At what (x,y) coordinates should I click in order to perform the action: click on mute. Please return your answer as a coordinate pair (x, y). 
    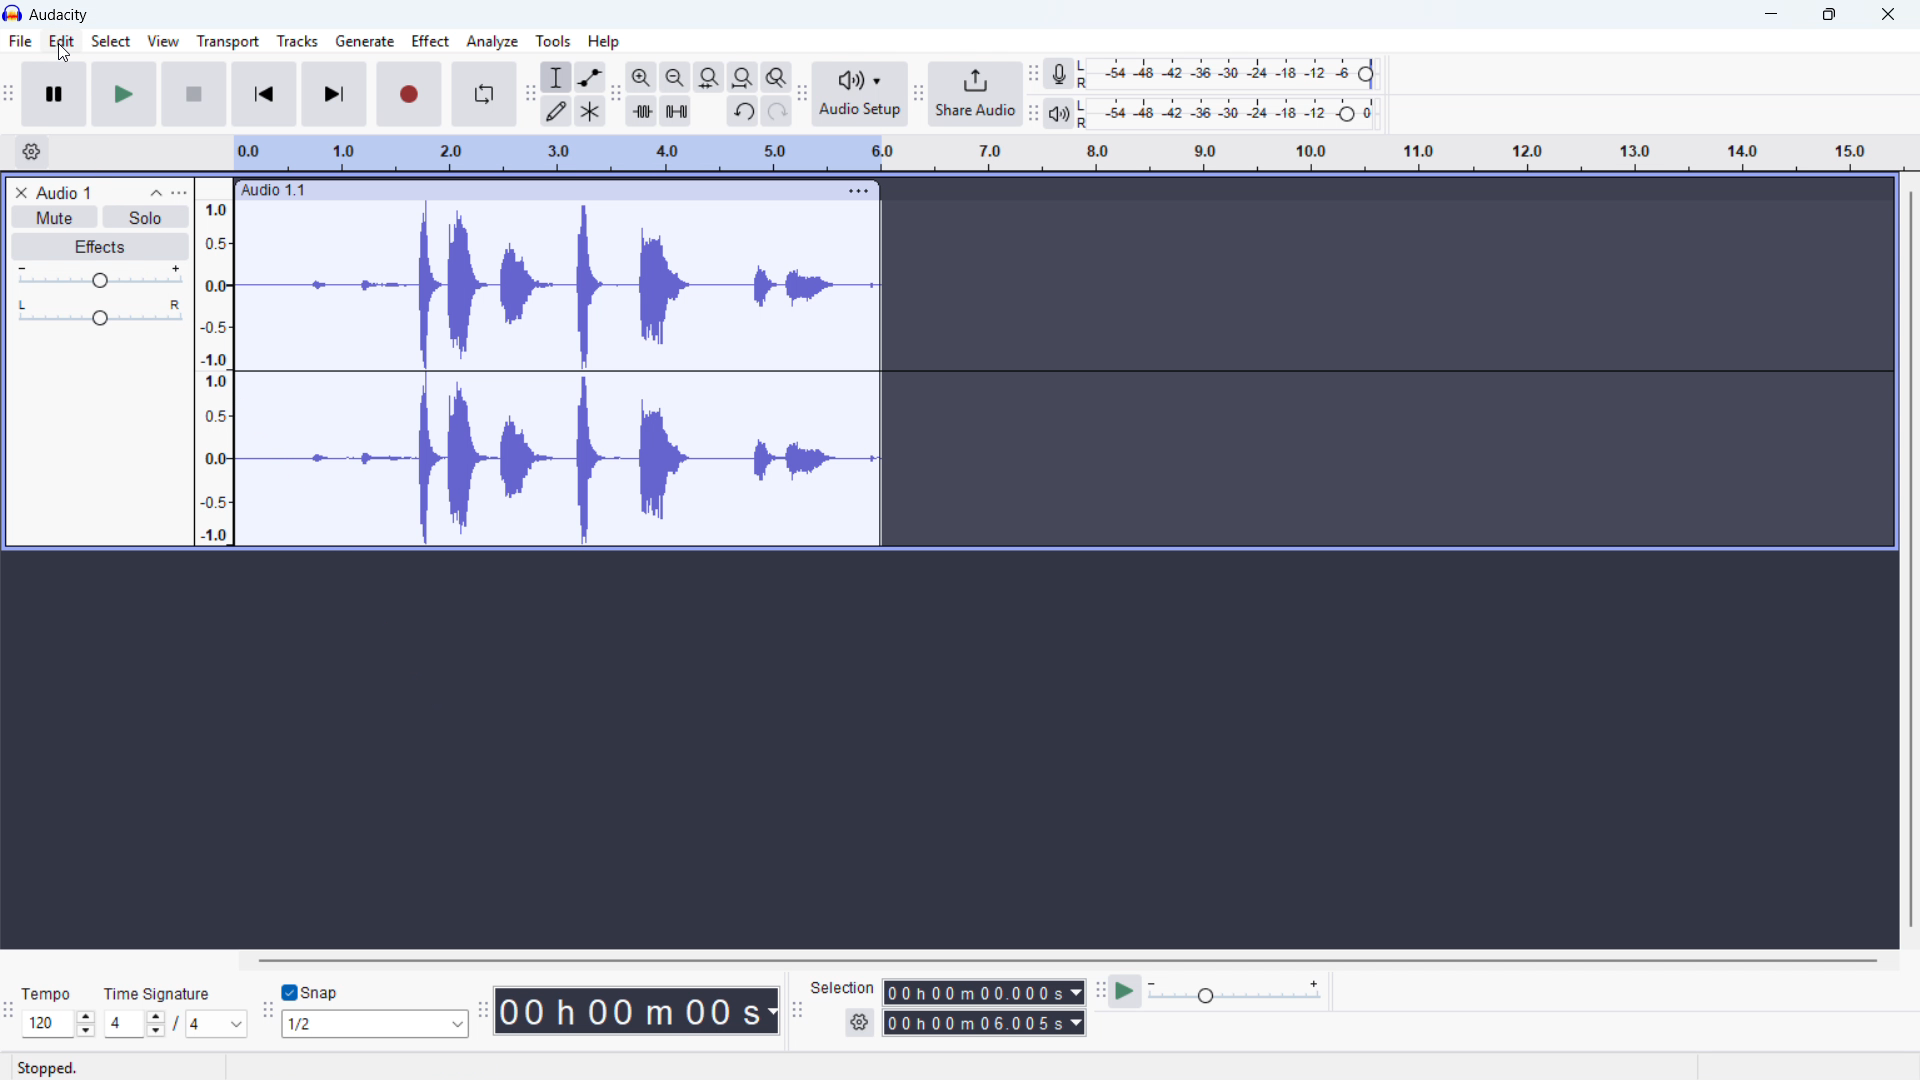
    Looking at the image, I should click on (53, 217).